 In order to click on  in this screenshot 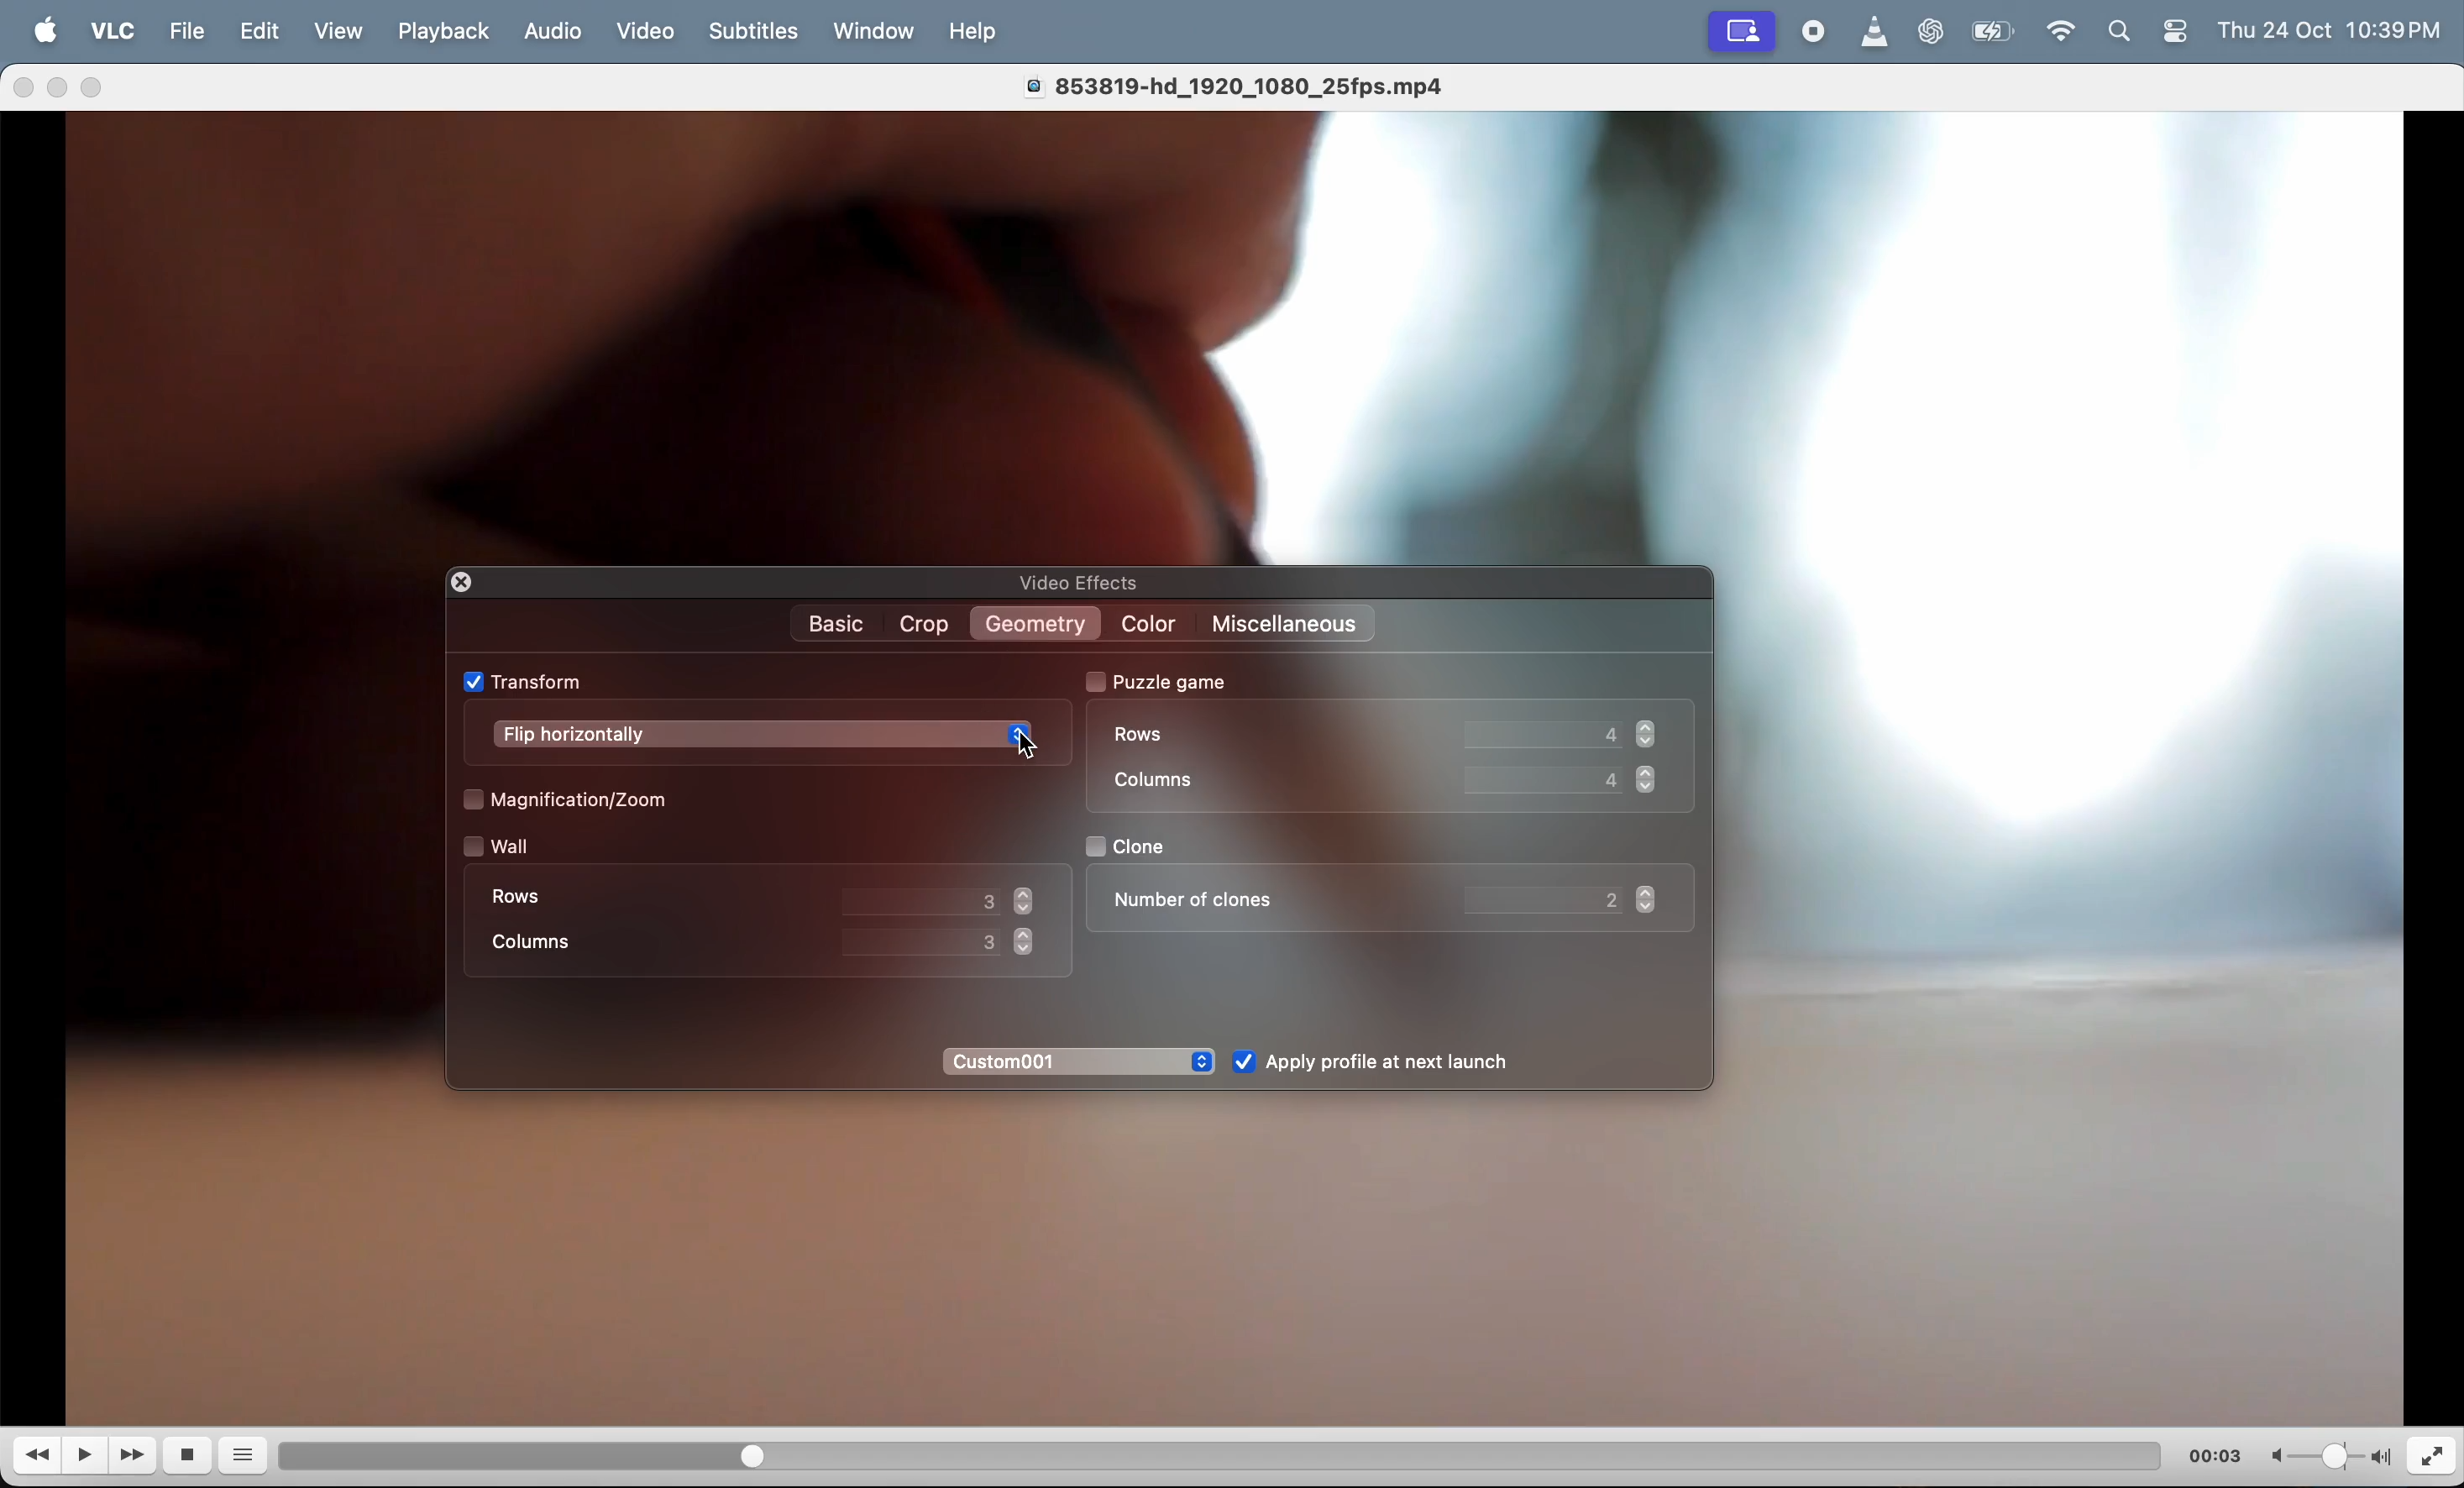, I will do `click(875, 31)`.